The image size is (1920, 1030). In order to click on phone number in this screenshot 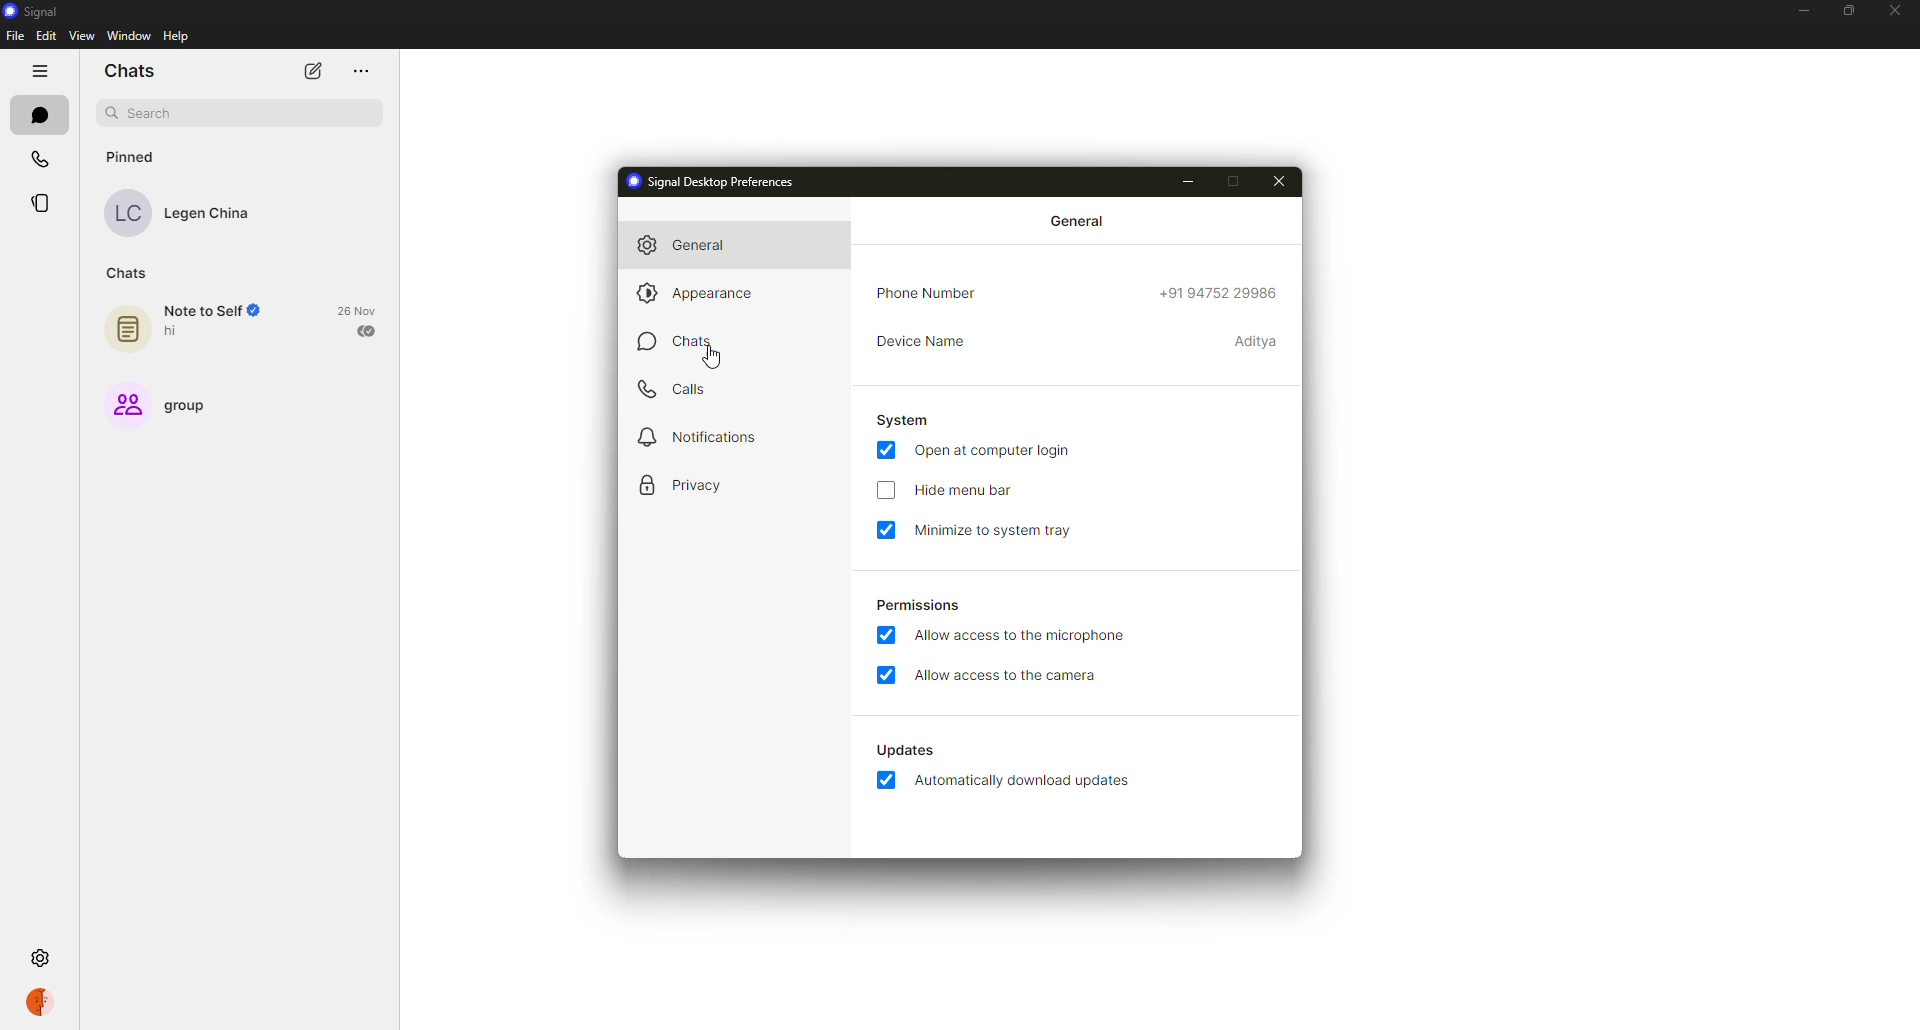, I will do `click(927, 292)`.